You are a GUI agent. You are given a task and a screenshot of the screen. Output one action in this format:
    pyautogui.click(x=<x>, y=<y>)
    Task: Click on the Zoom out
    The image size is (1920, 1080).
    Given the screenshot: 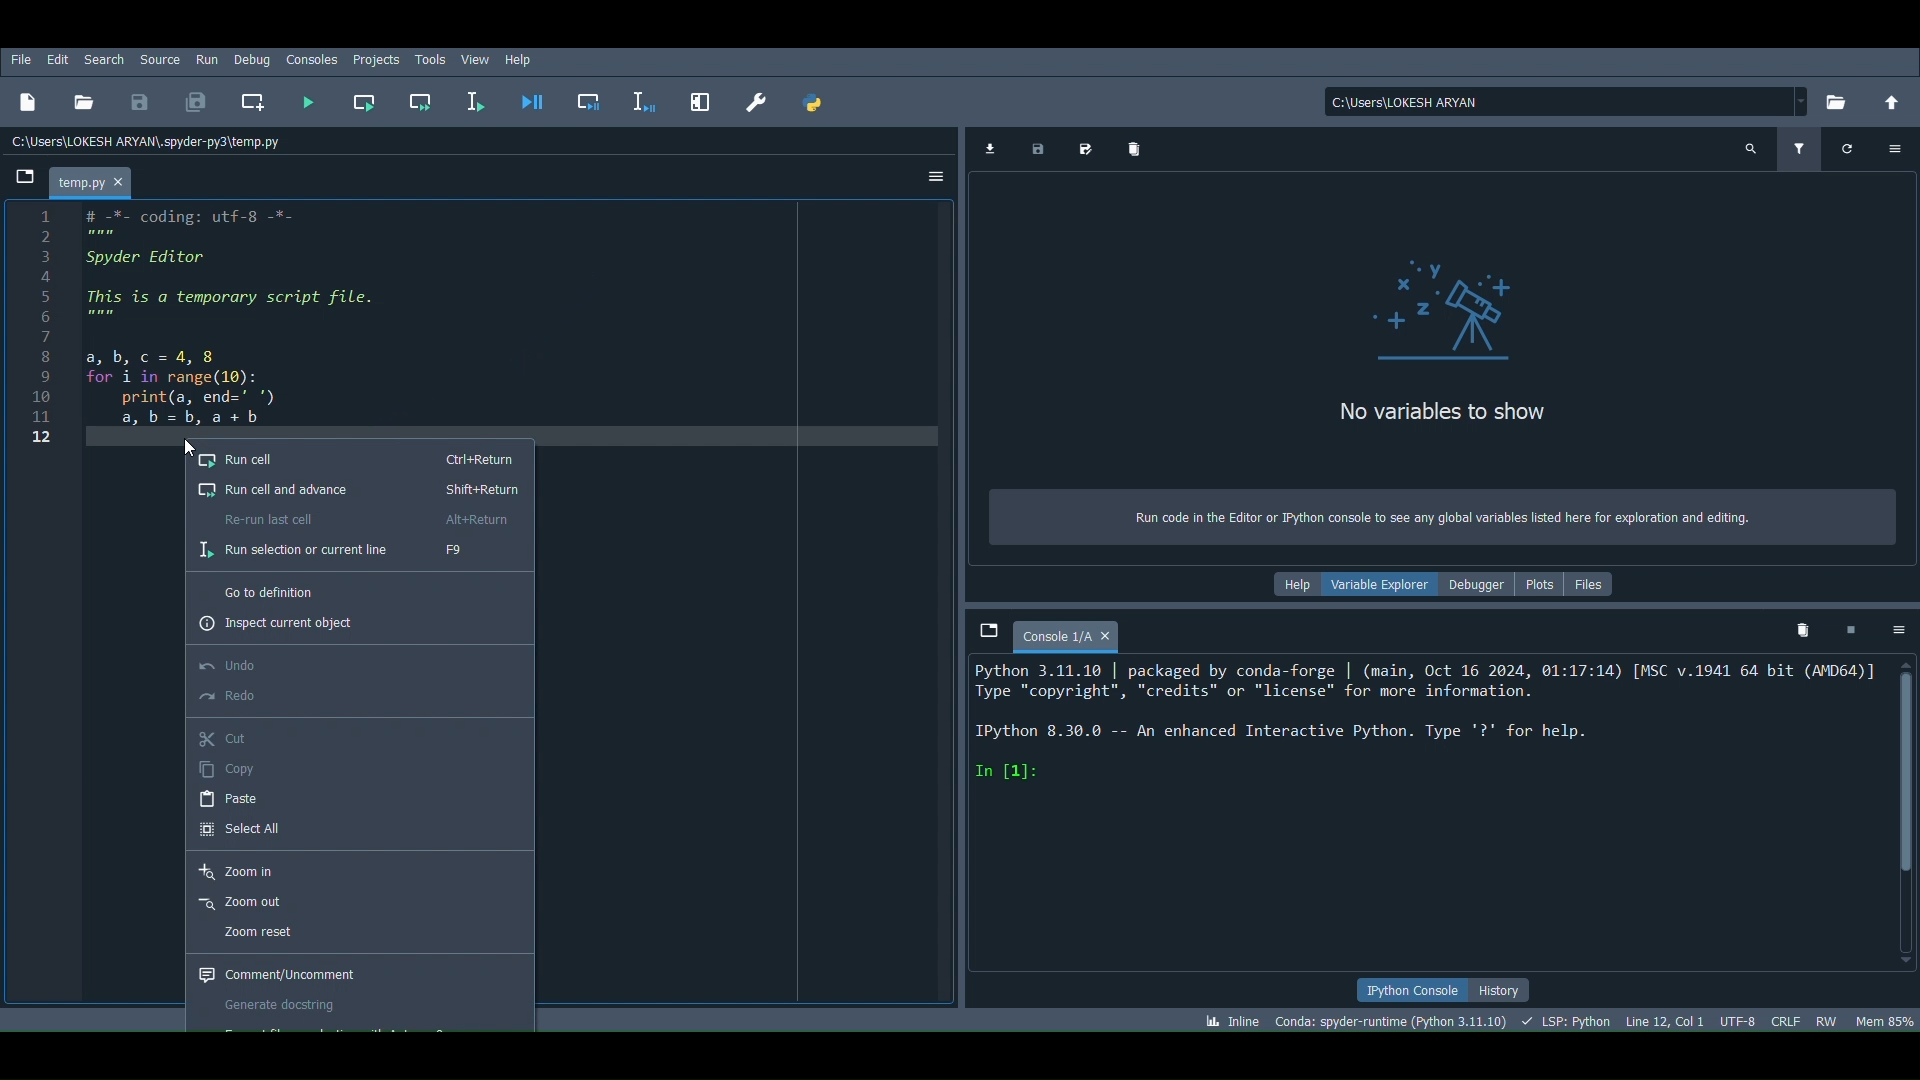 What is the action you would take?
    pyautogui.click(x=360, y=900)
    